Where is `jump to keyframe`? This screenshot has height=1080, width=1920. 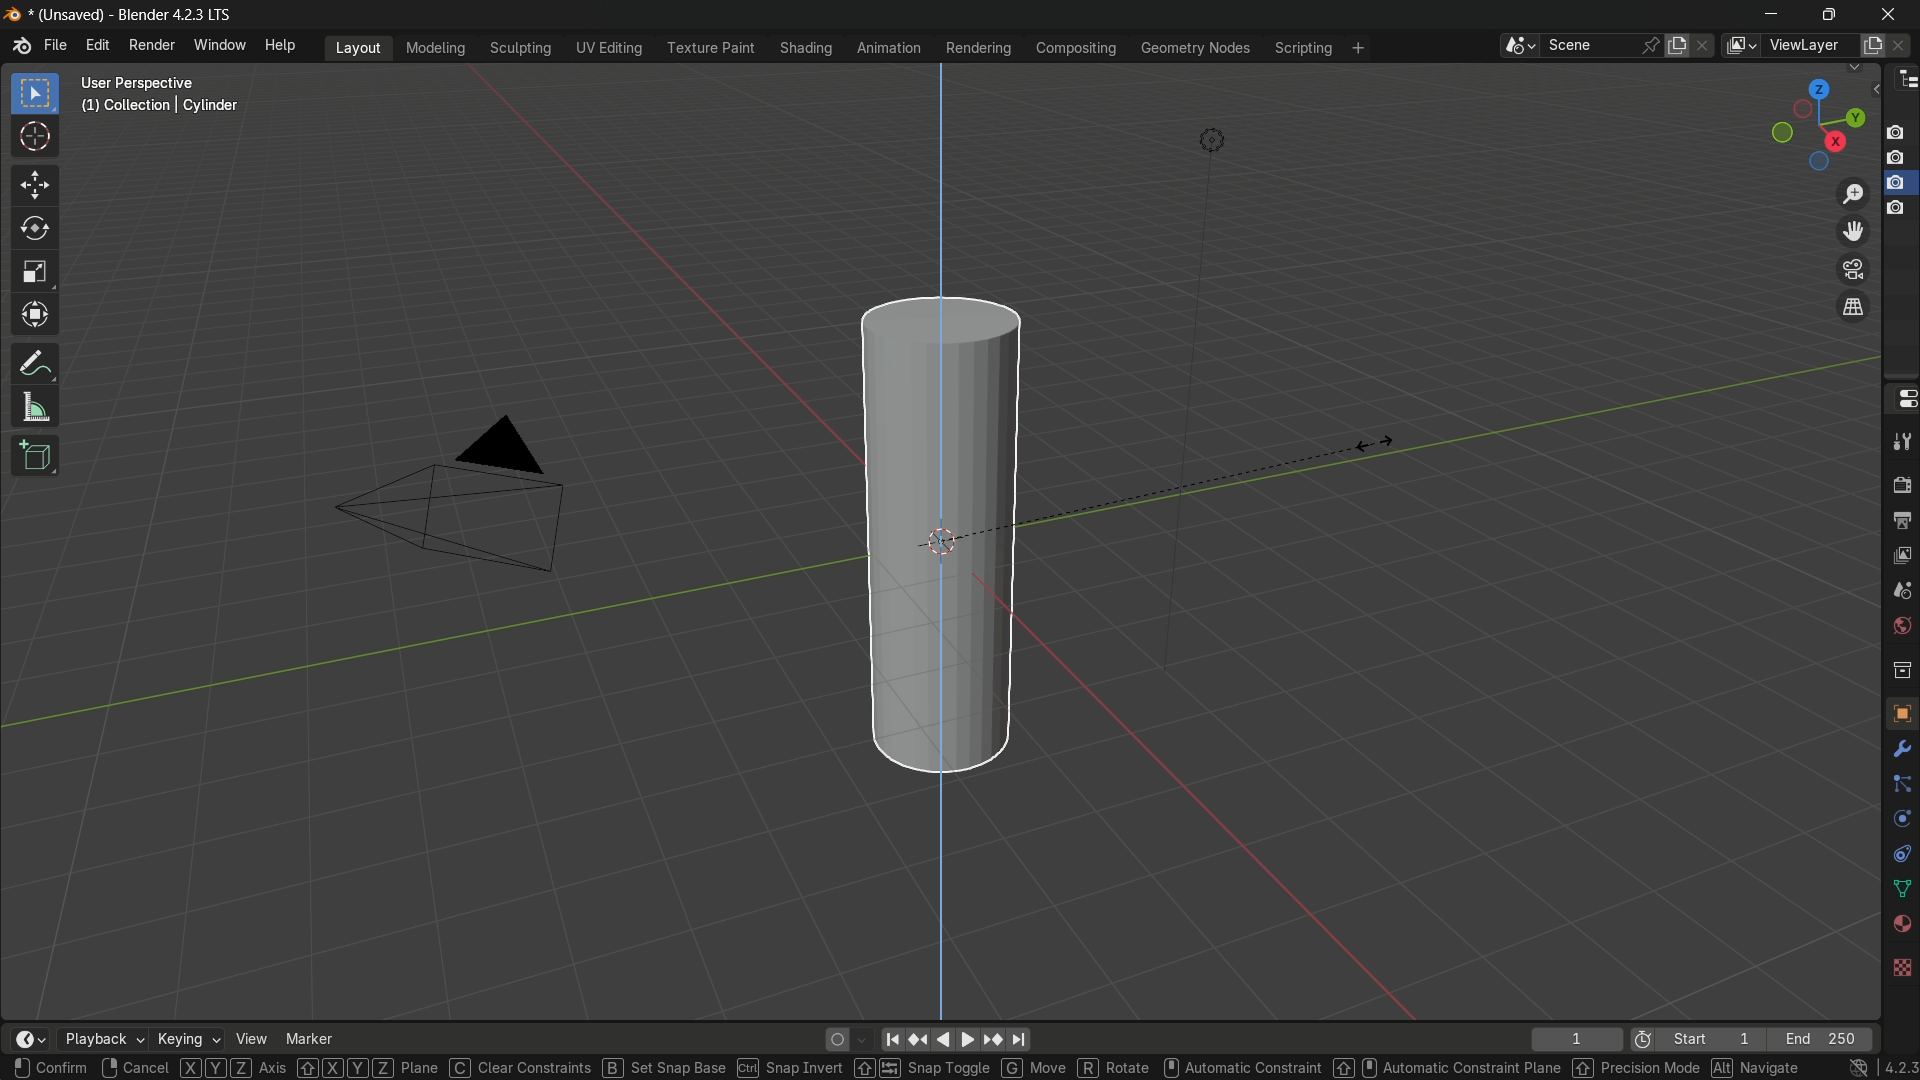 jump to keyframe is located at coordinates (993, 1040).